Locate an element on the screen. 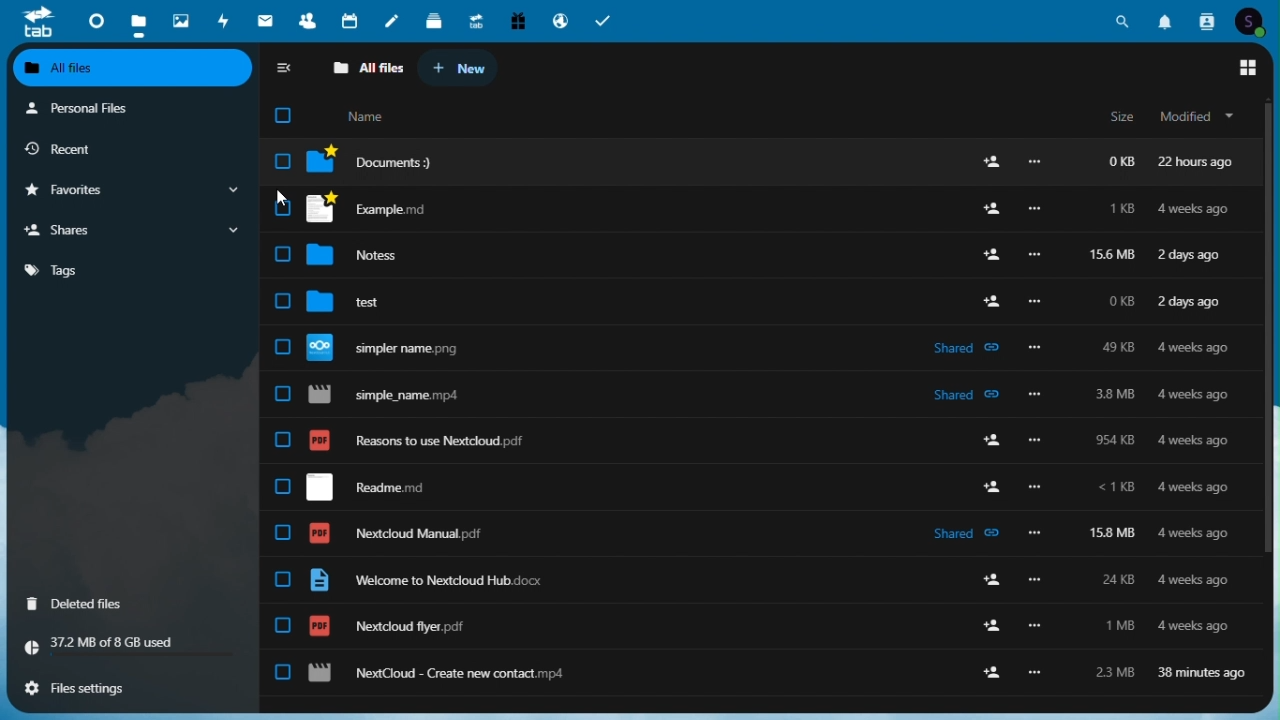 This screenshot has width=1280, height=720. 4 weeks ago is located at coordinates (1194, 489).